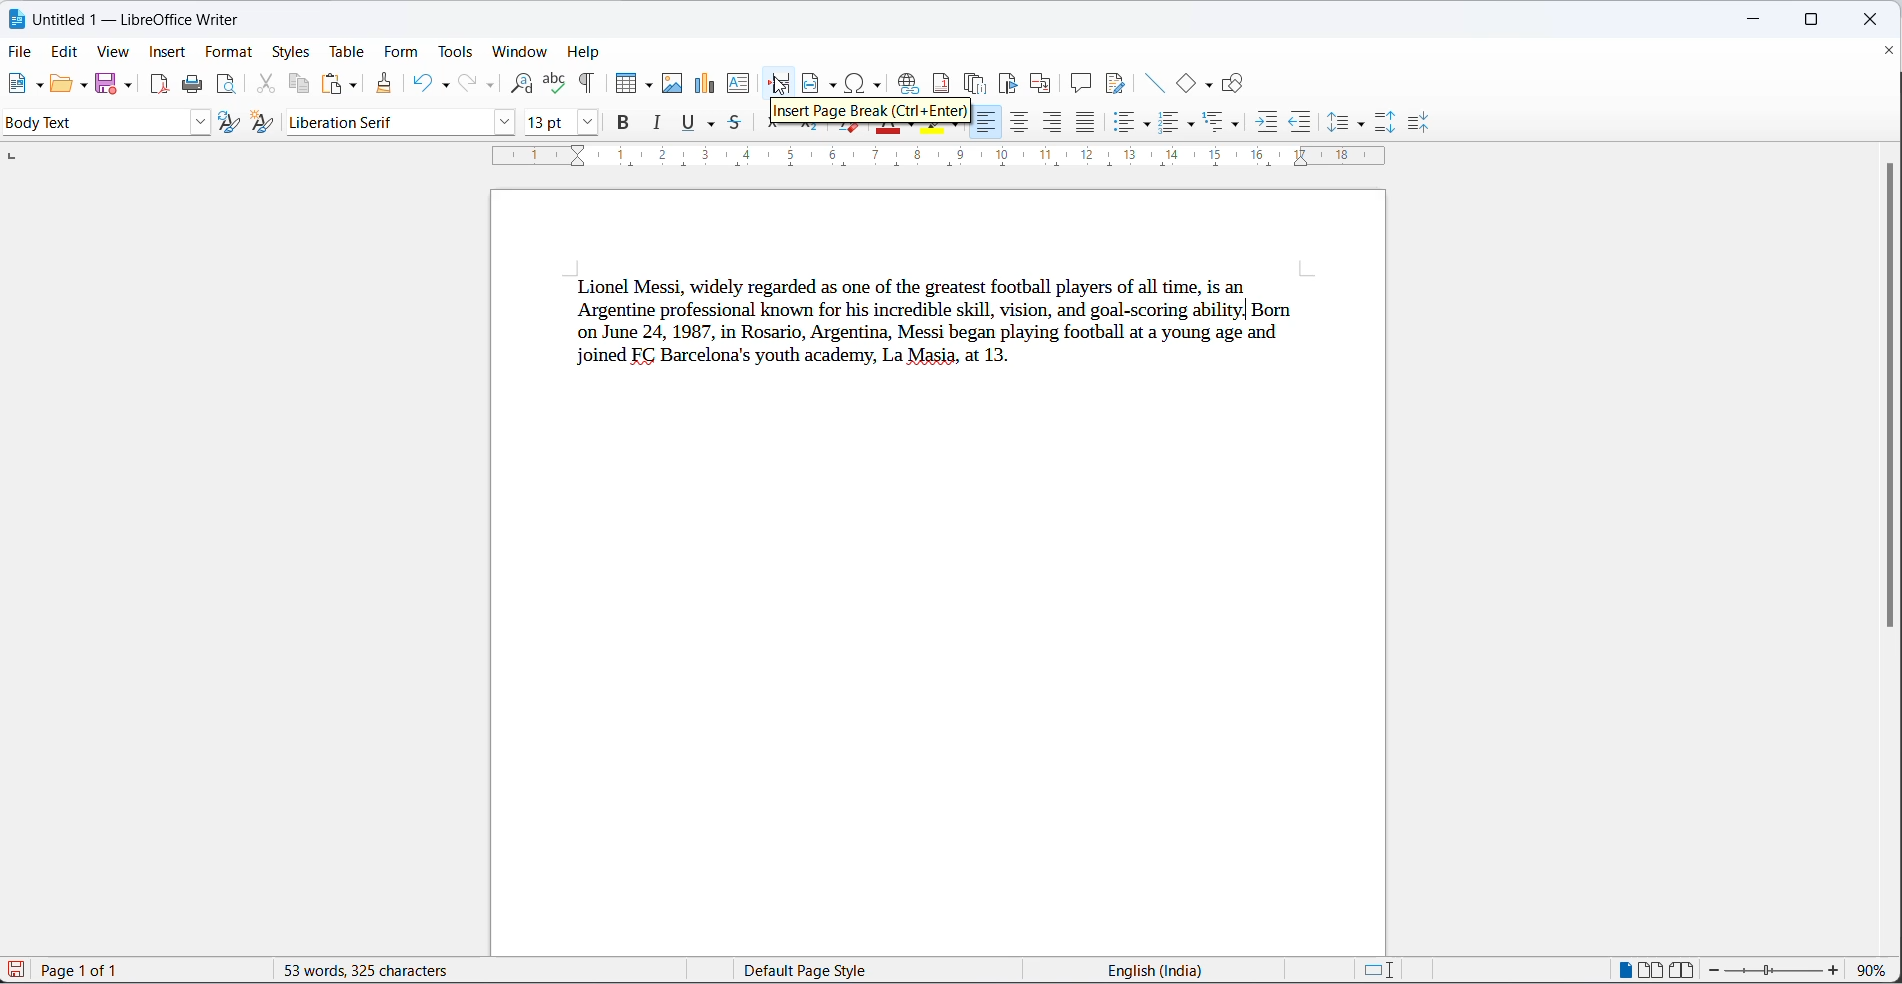 Image resolution: width=1902 pixels, height=984 pixels. I want to click on , so click(549, 123).